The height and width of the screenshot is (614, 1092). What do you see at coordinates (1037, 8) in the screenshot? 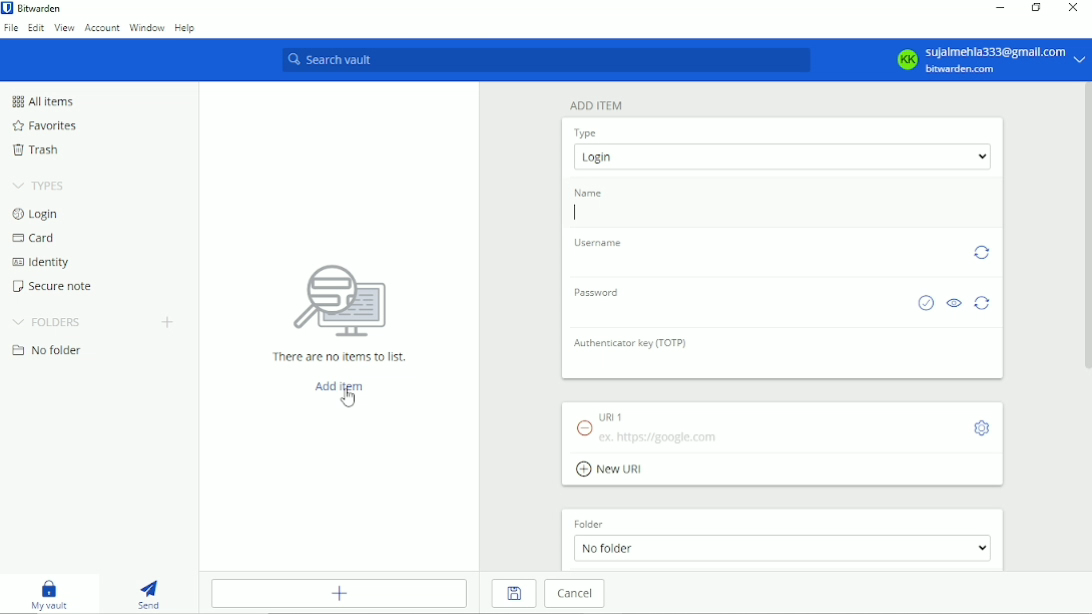
I see `Restore down` at bounding box center [1037, 8].